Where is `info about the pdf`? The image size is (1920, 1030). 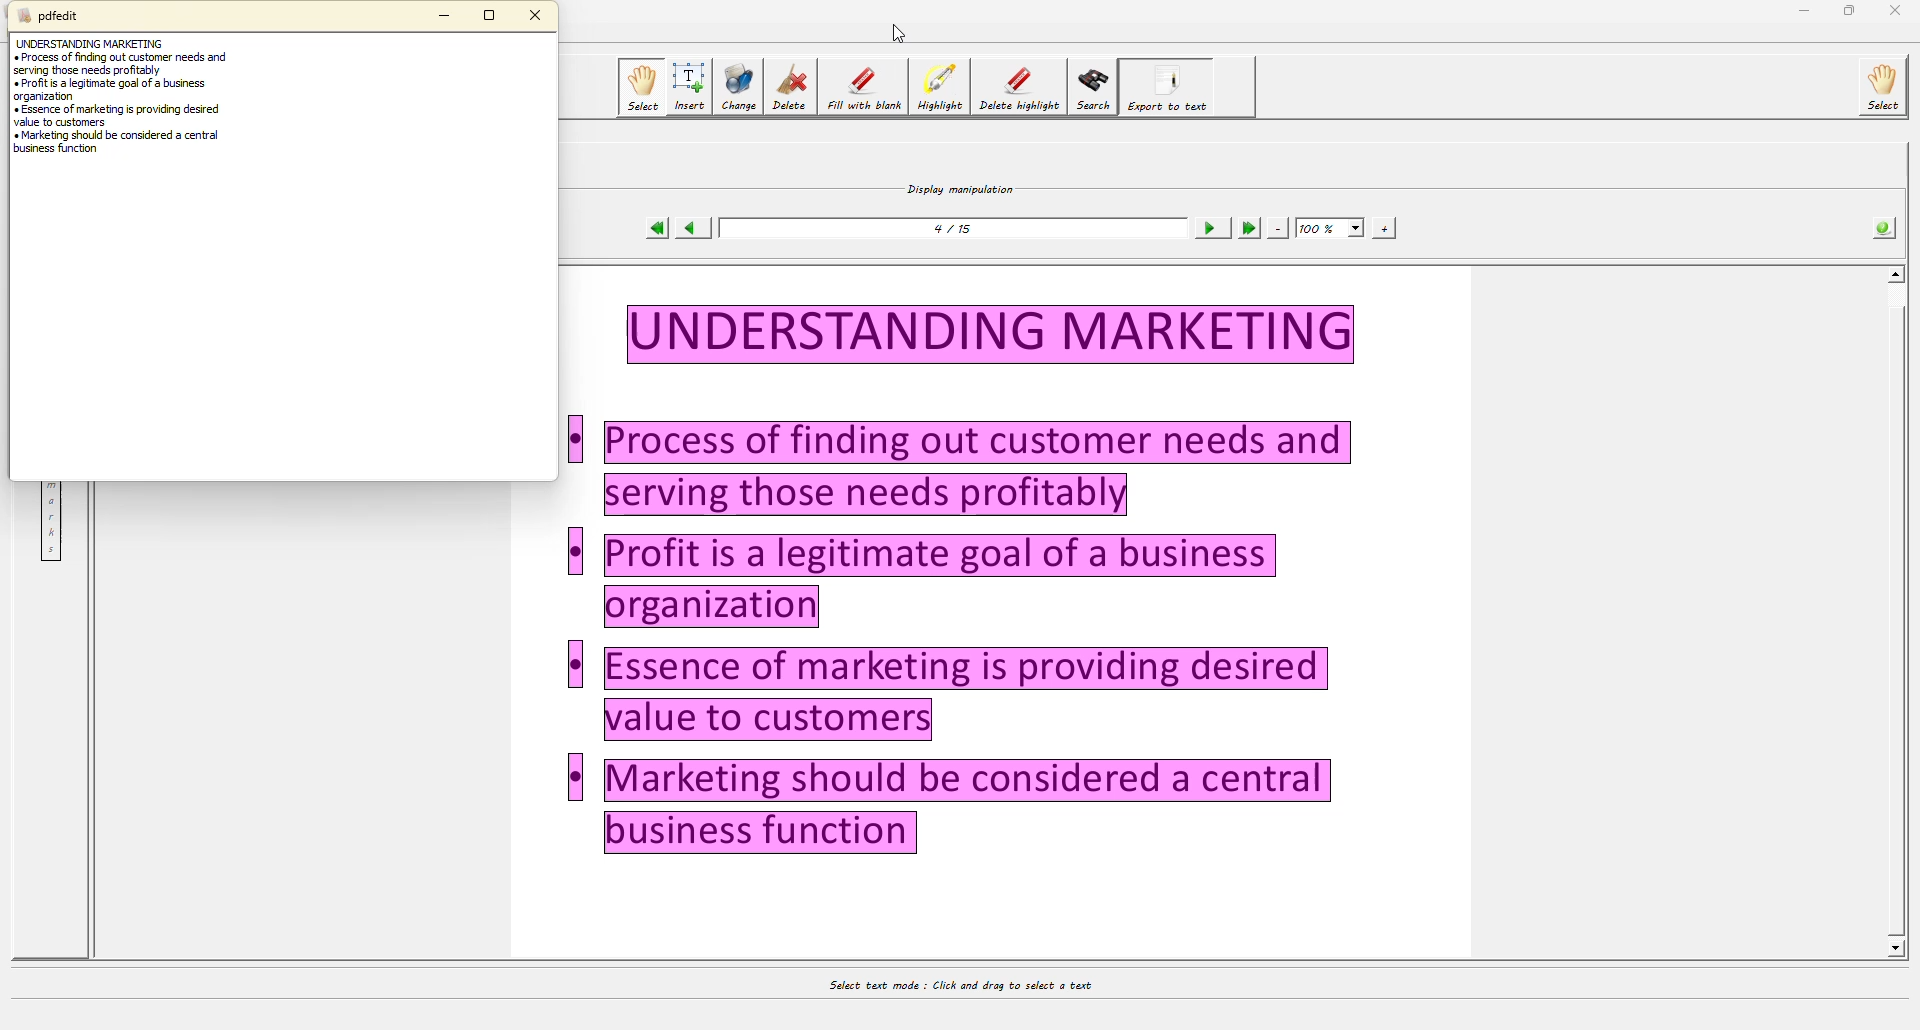 info about the pdf is located at coordinates (1884, 226).